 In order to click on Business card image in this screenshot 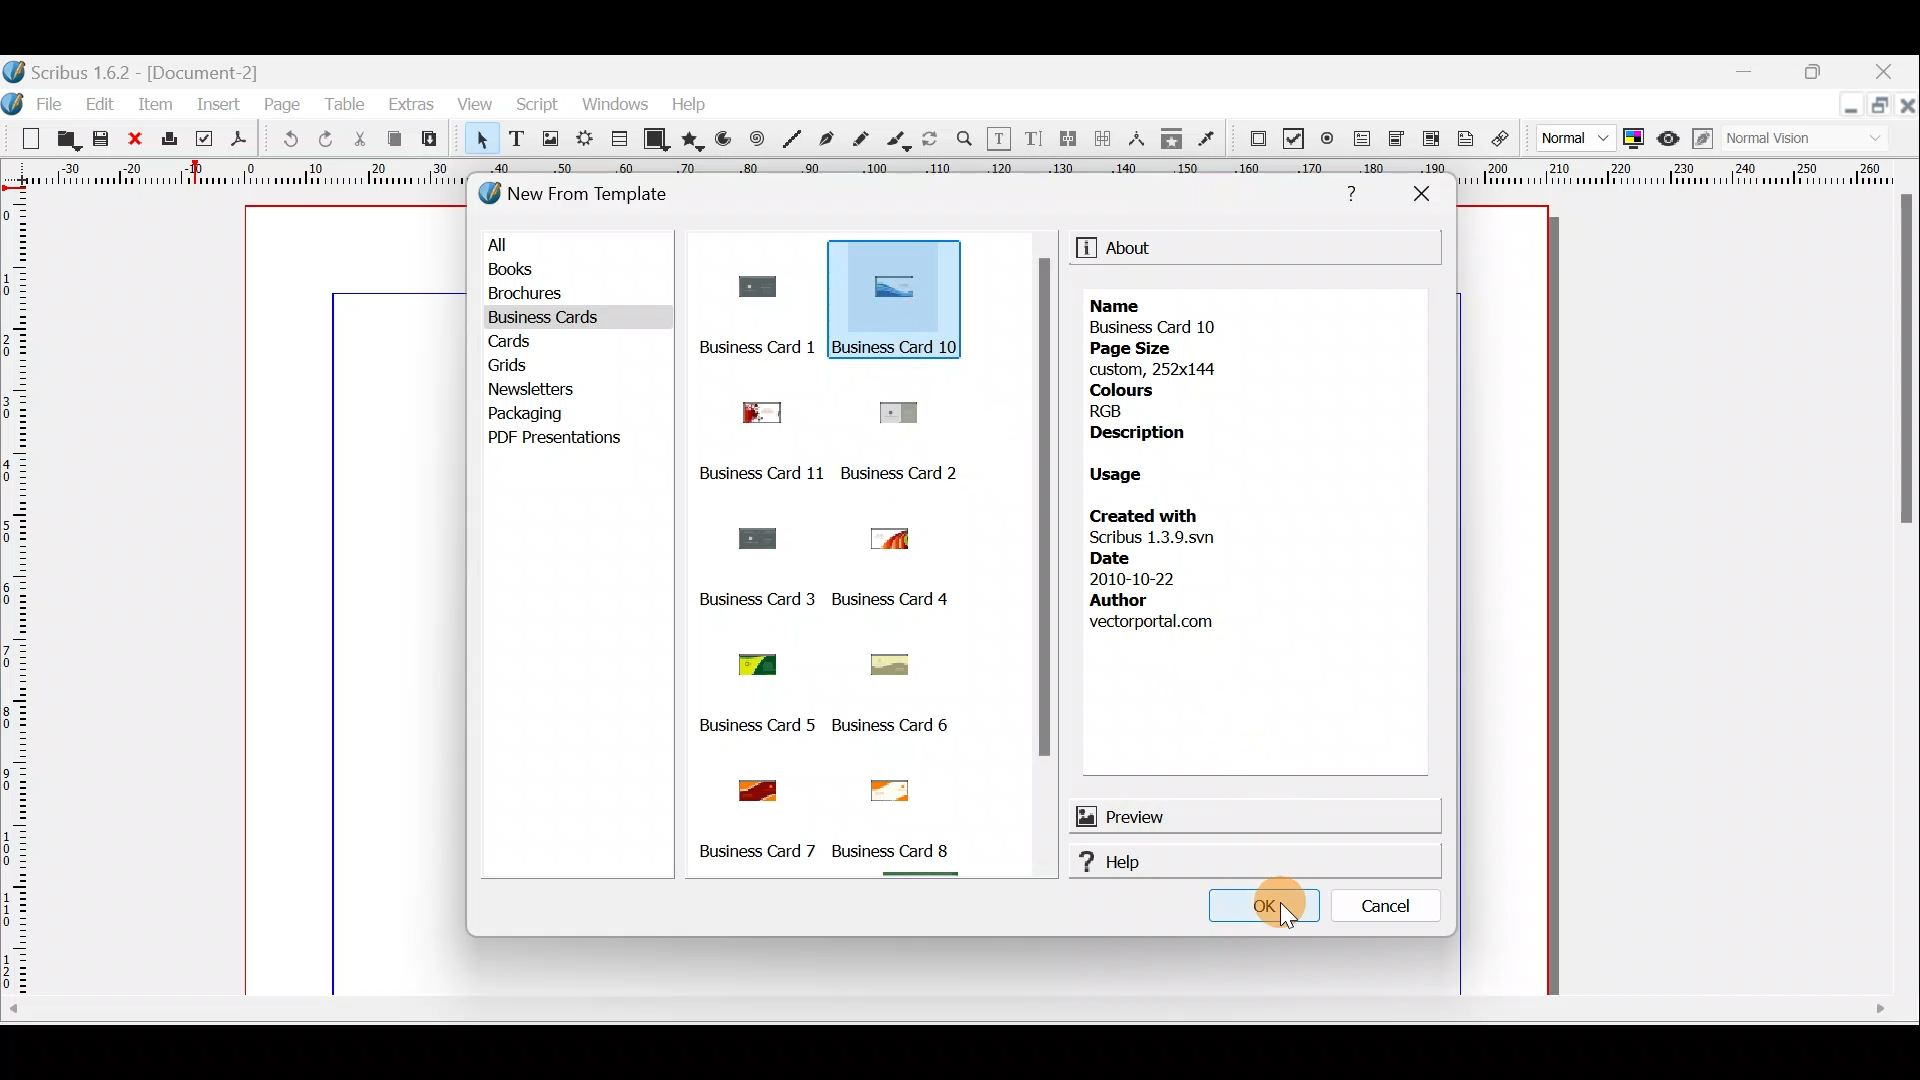, I will do `click(749, 286)`.